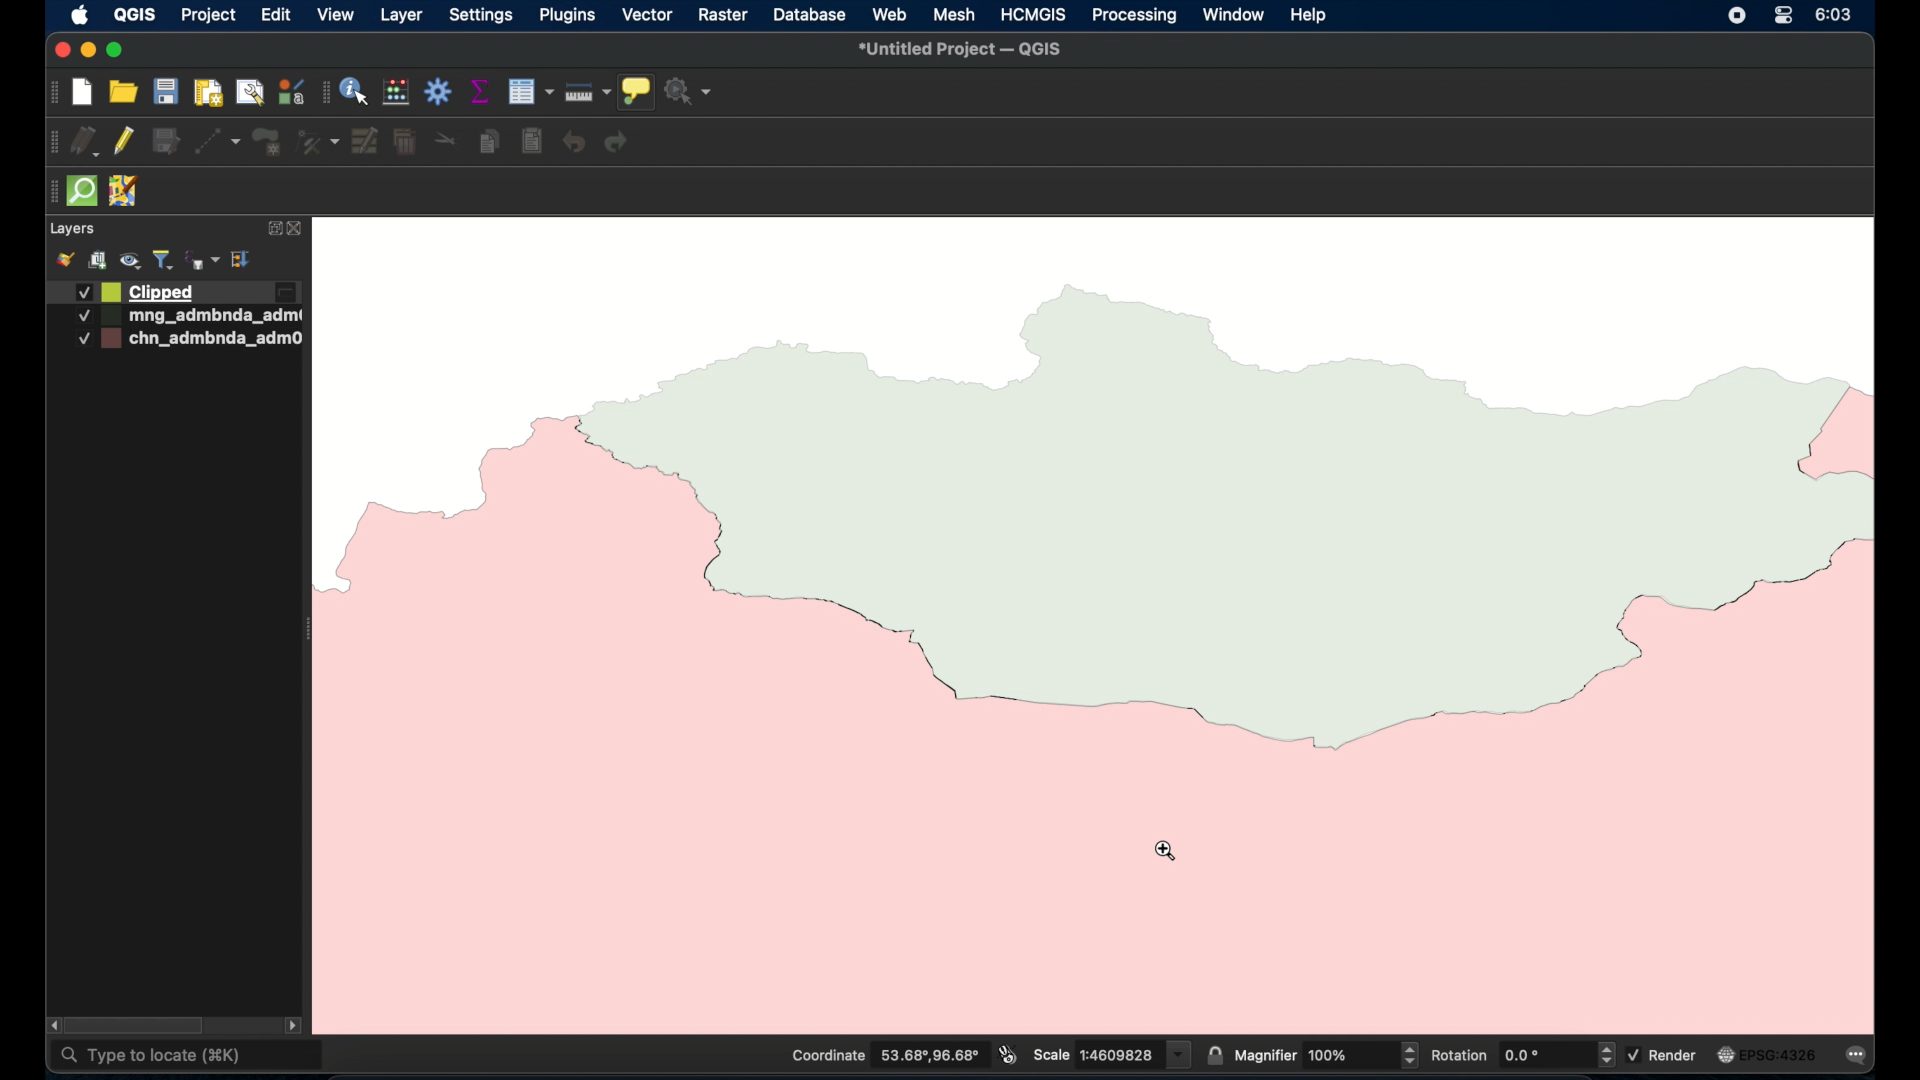 The width and height of the screenshot is (1920, 1080). Describe the element at coordinates (1783, 15) in the screenshot. I see `control center` at that location.